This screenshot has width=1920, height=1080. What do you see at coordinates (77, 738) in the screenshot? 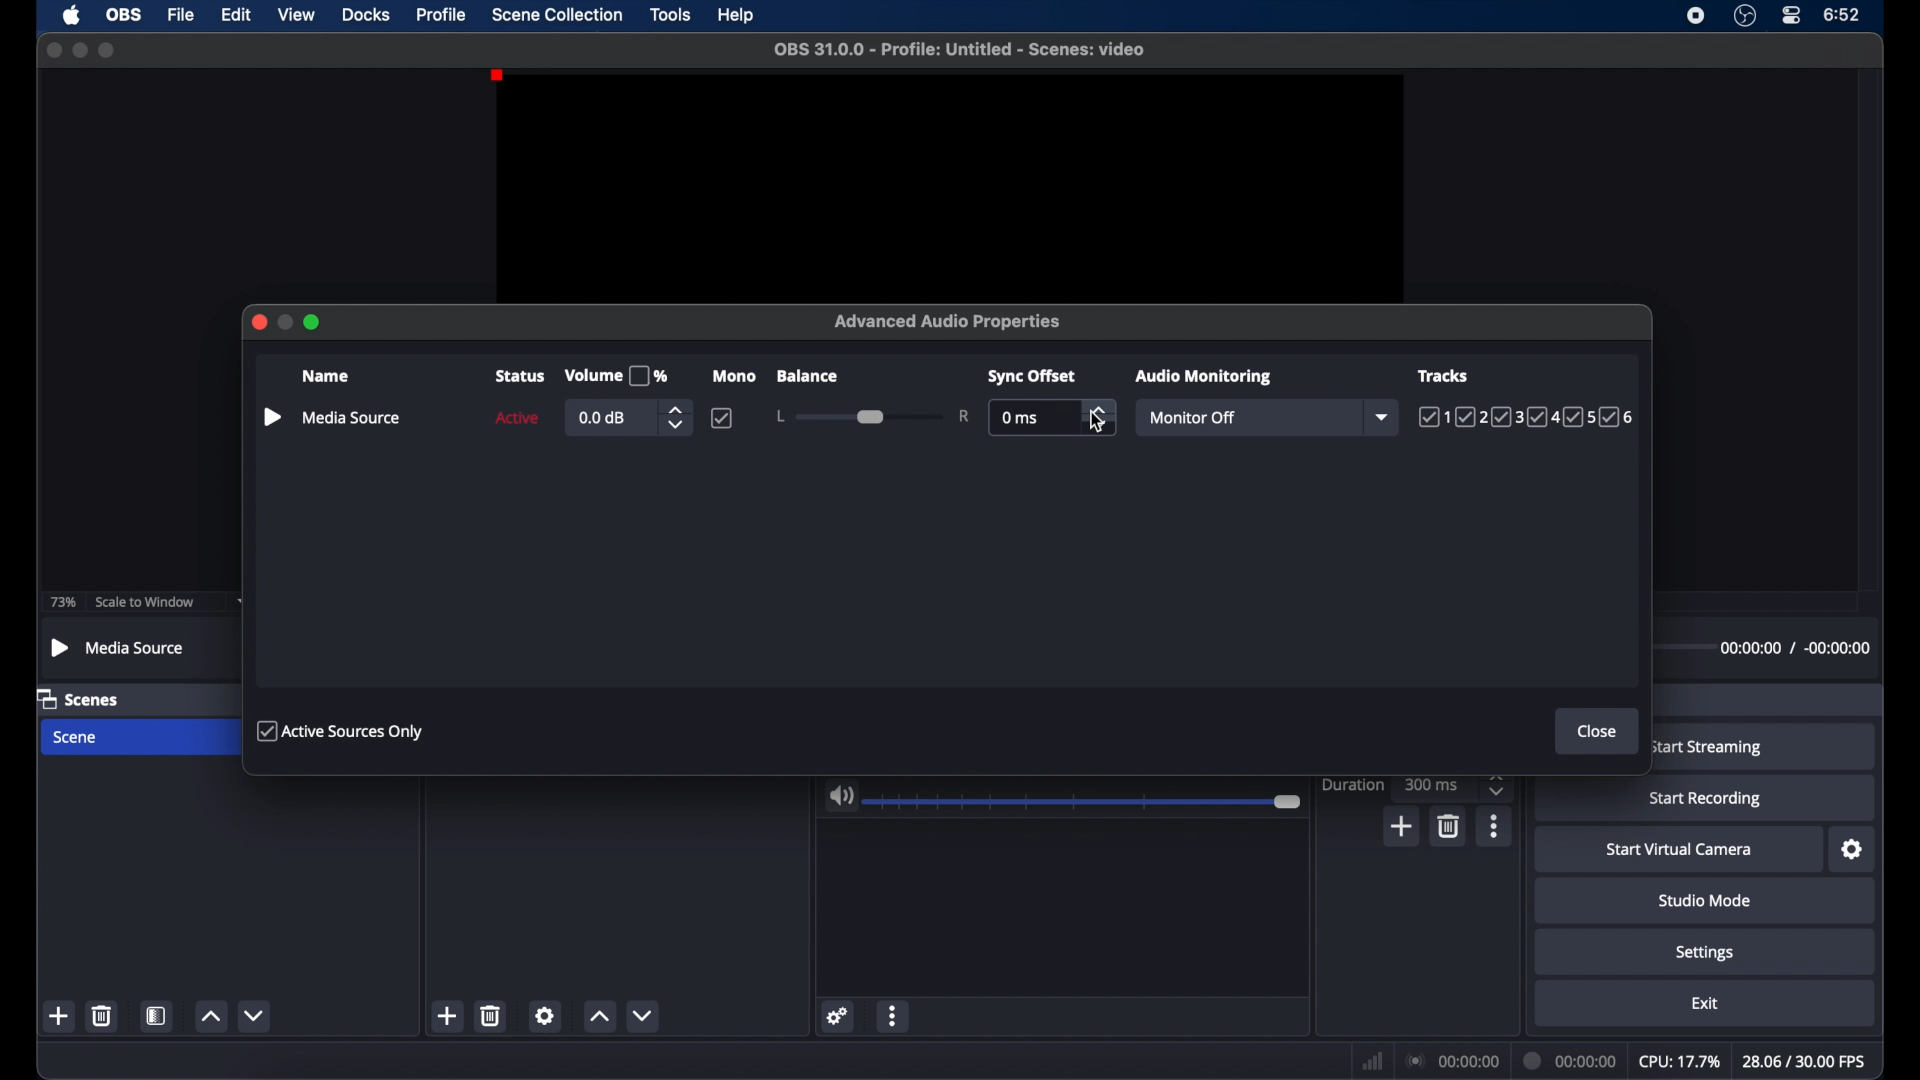
I see `scene` at bounding box center [77, 738].